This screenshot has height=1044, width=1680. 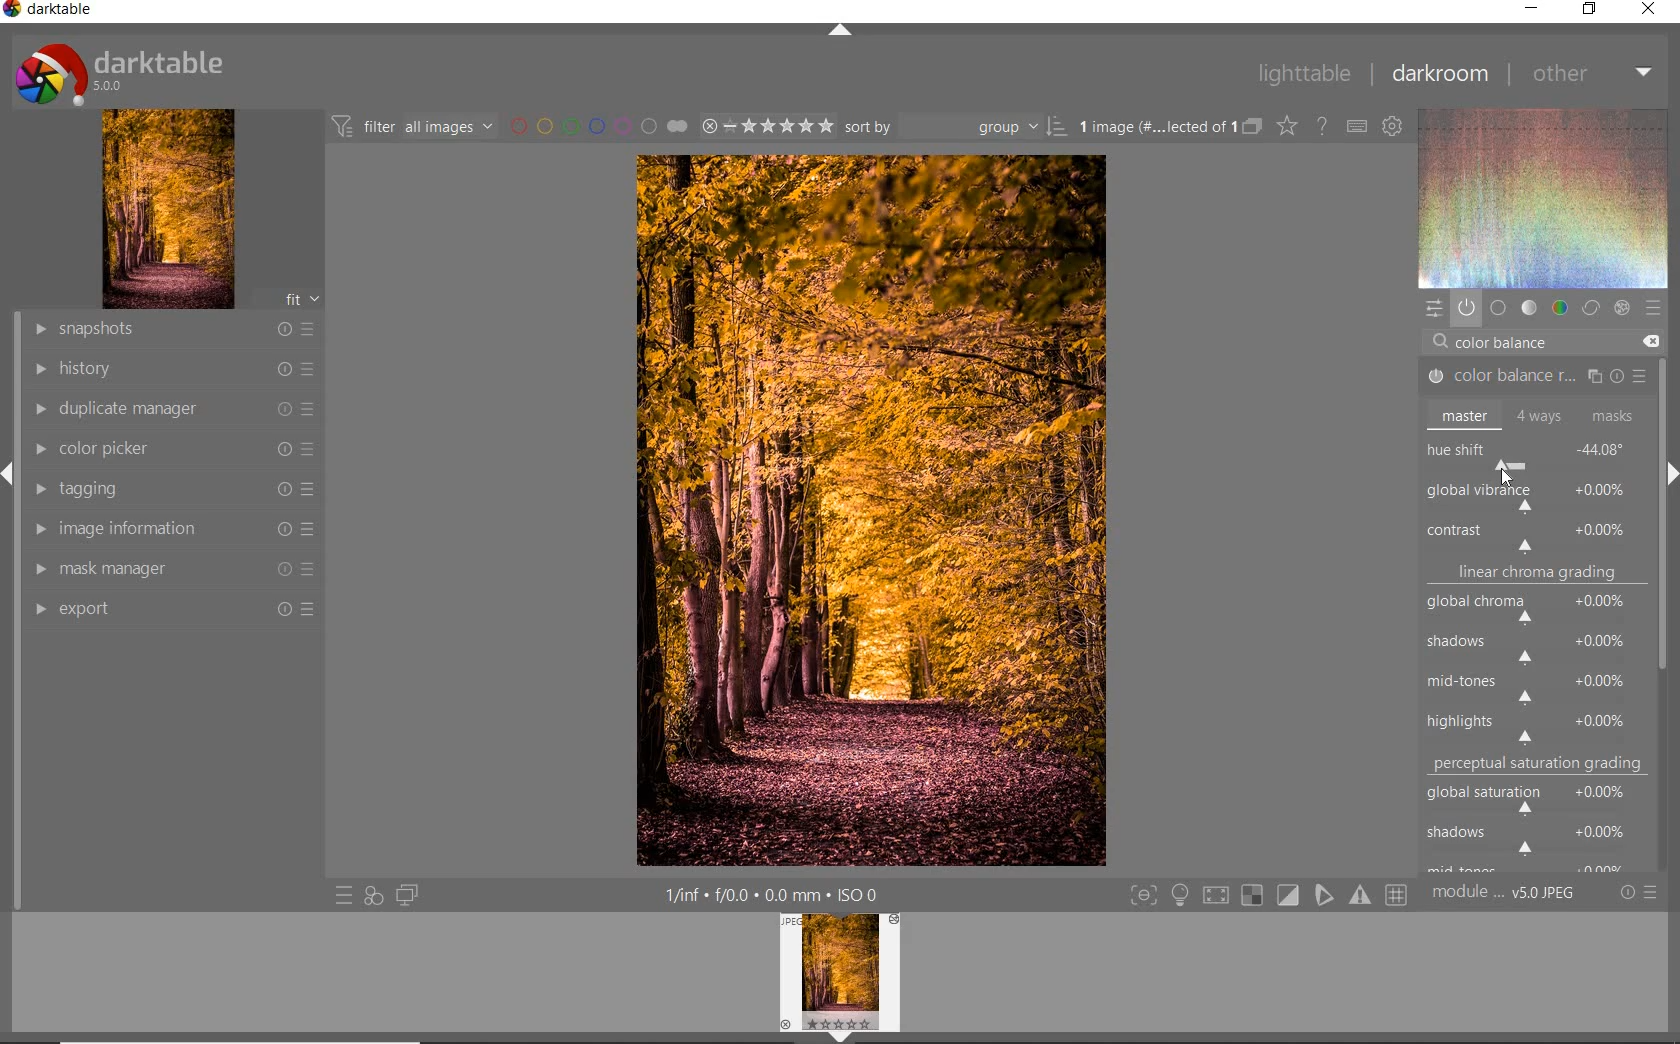 What do you see at coordinates (1324, 126) in the screenshot?
I see `enable for online help` at bounding box center [1324, 126].